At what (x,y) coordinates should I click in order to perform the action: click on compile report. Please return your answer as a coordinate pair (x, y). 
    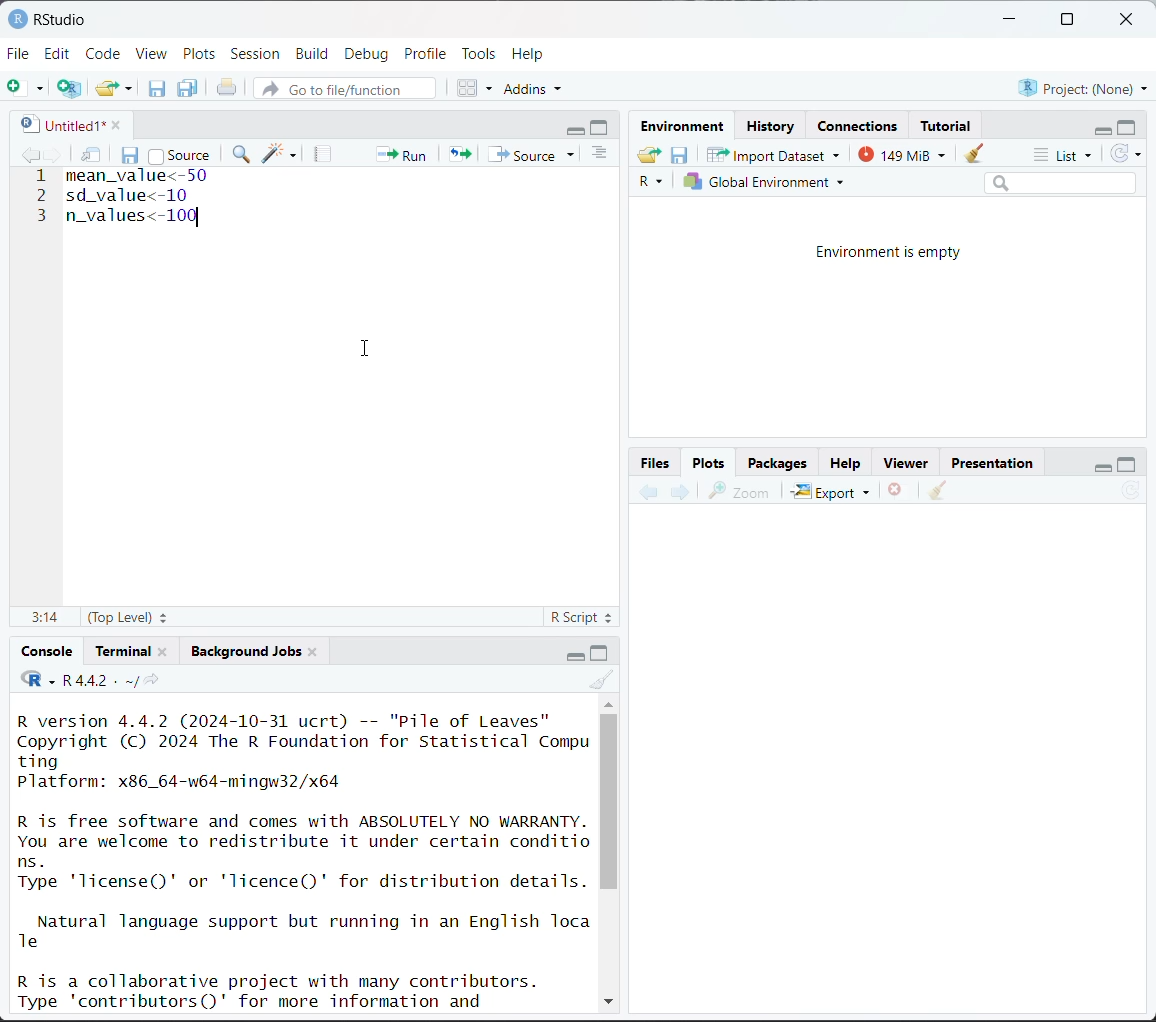
    Looking at the image, I should click on (325, 154).